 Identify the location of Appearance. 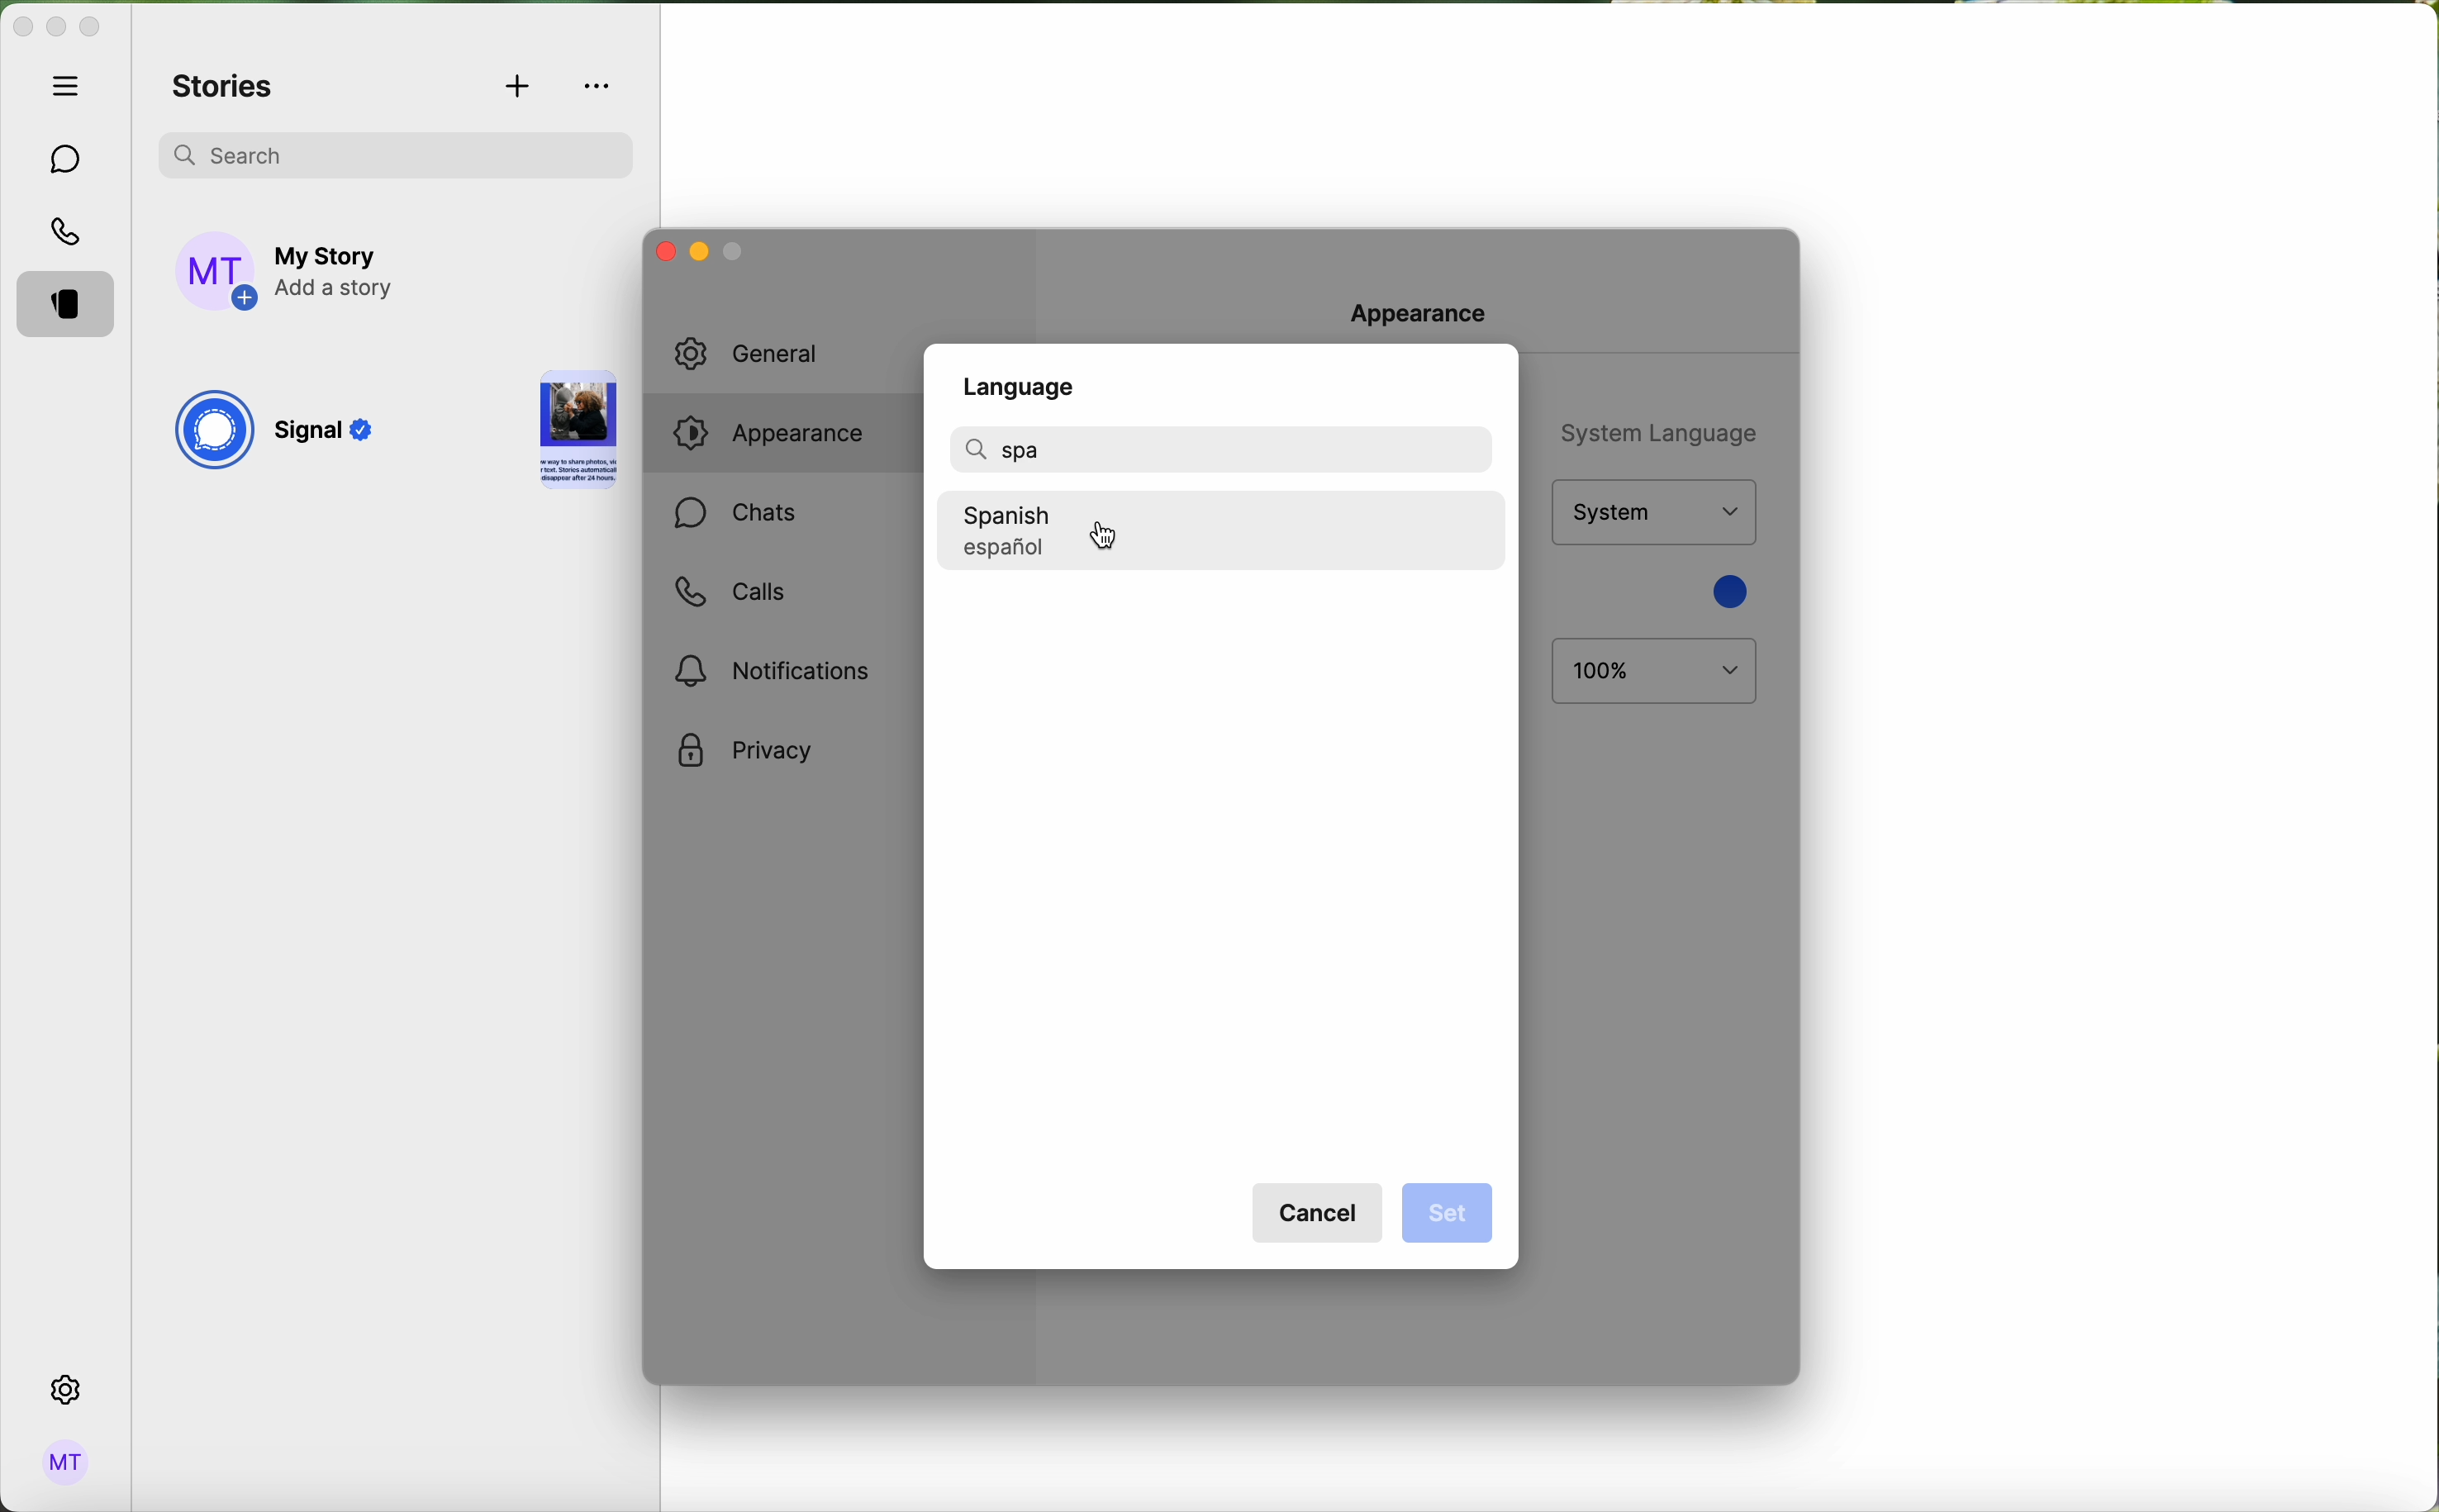
(1428, 310).